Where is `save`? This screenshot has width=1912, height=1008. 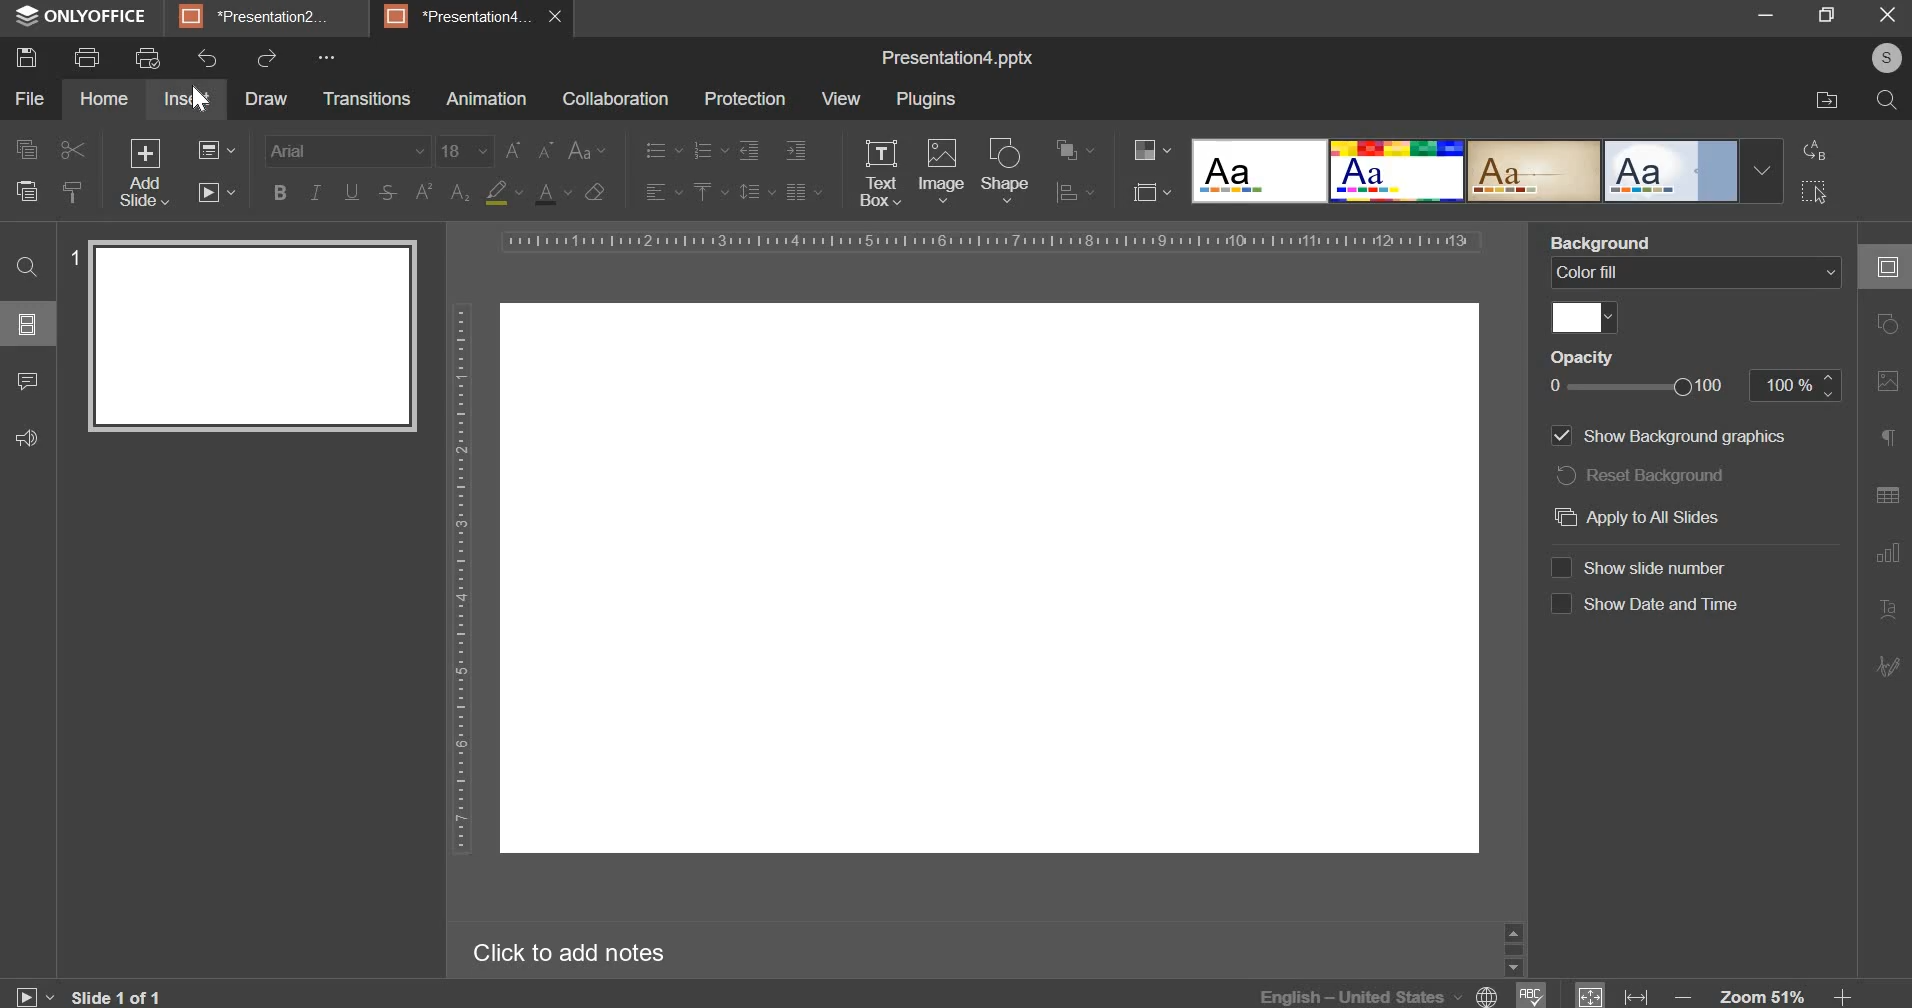 save is located at coordinates (26, 58).